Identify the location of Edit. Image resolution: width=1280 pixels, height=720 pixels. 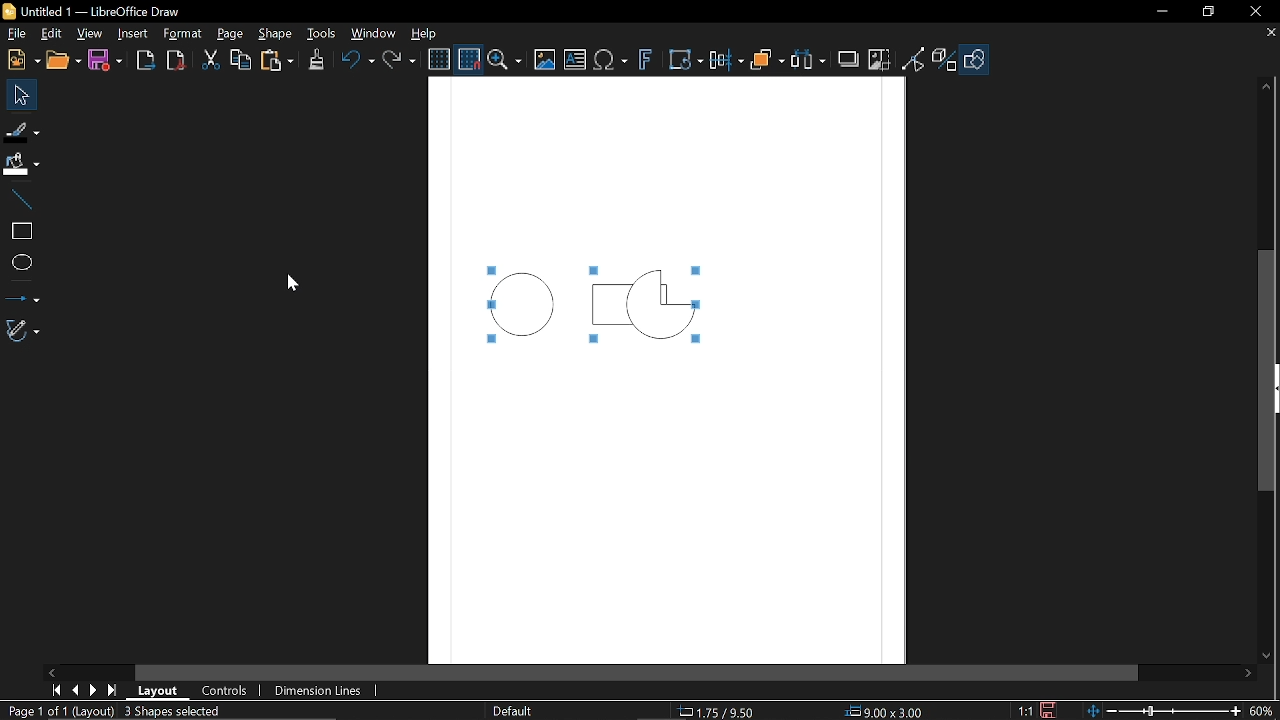
(50, 35).